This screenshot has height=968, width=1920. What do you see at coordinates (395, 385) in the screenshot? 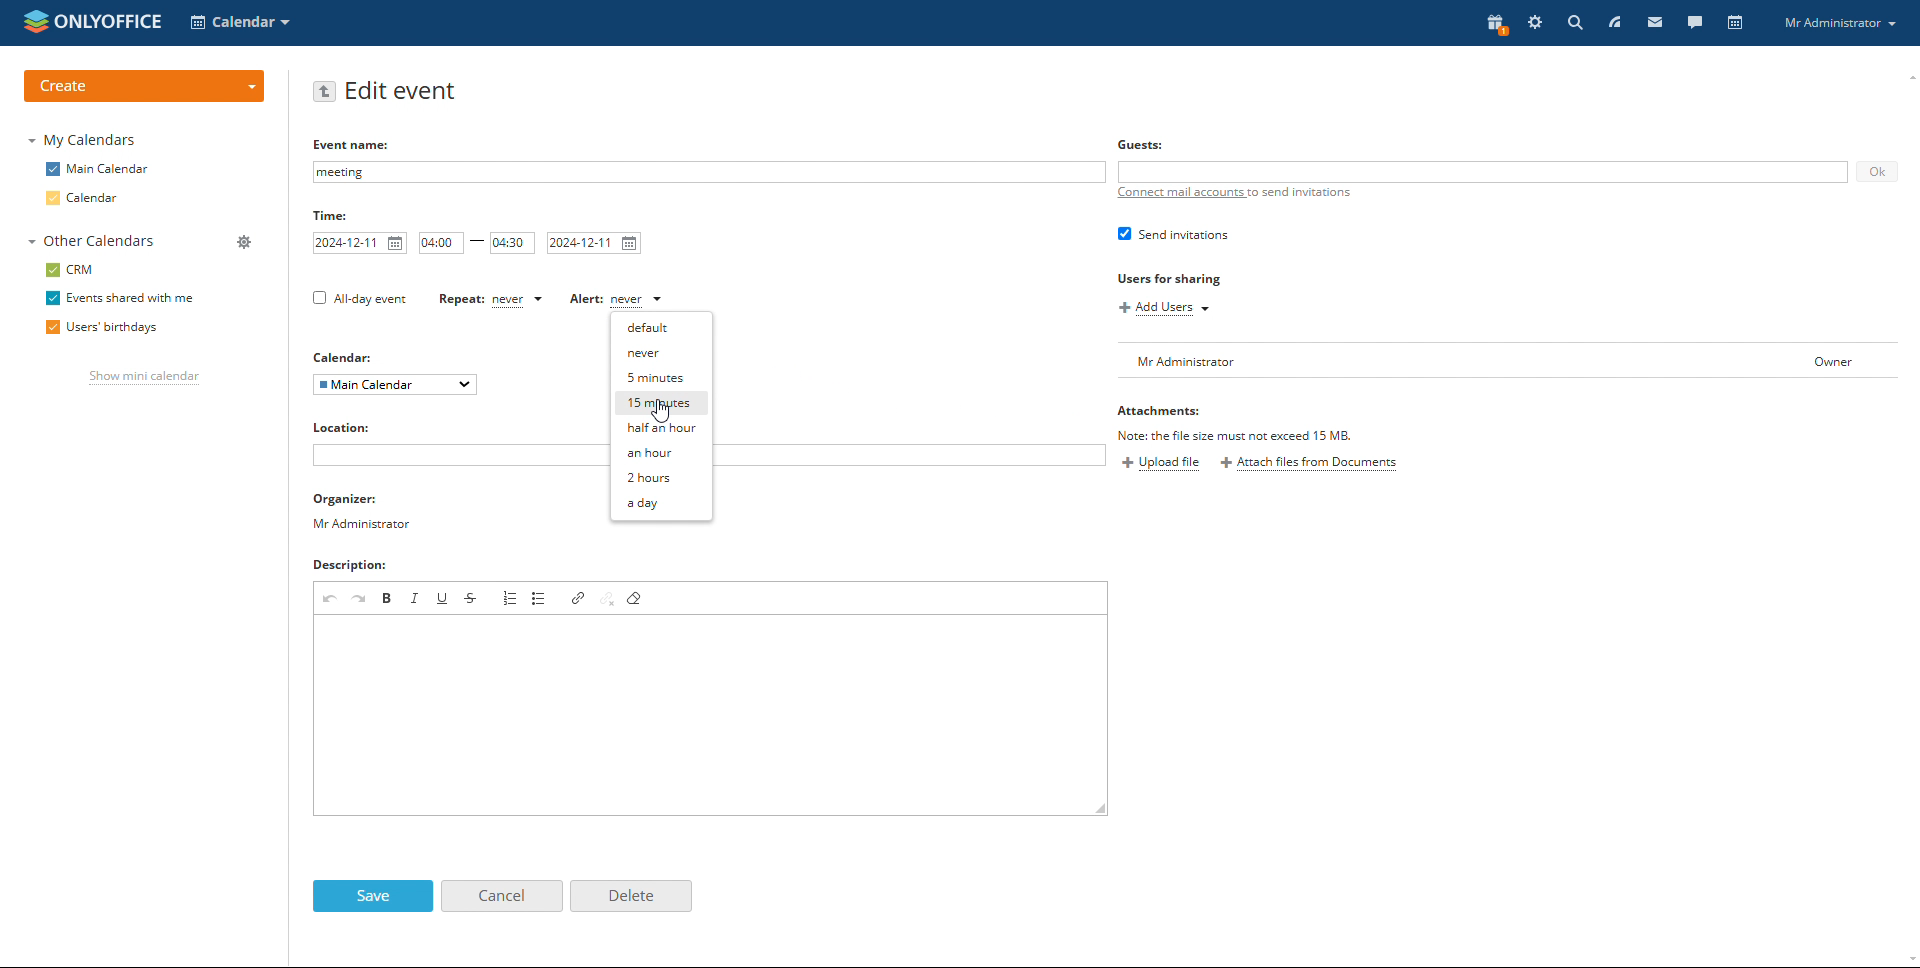
I see `select calendar` at bounding box center [395, 385].